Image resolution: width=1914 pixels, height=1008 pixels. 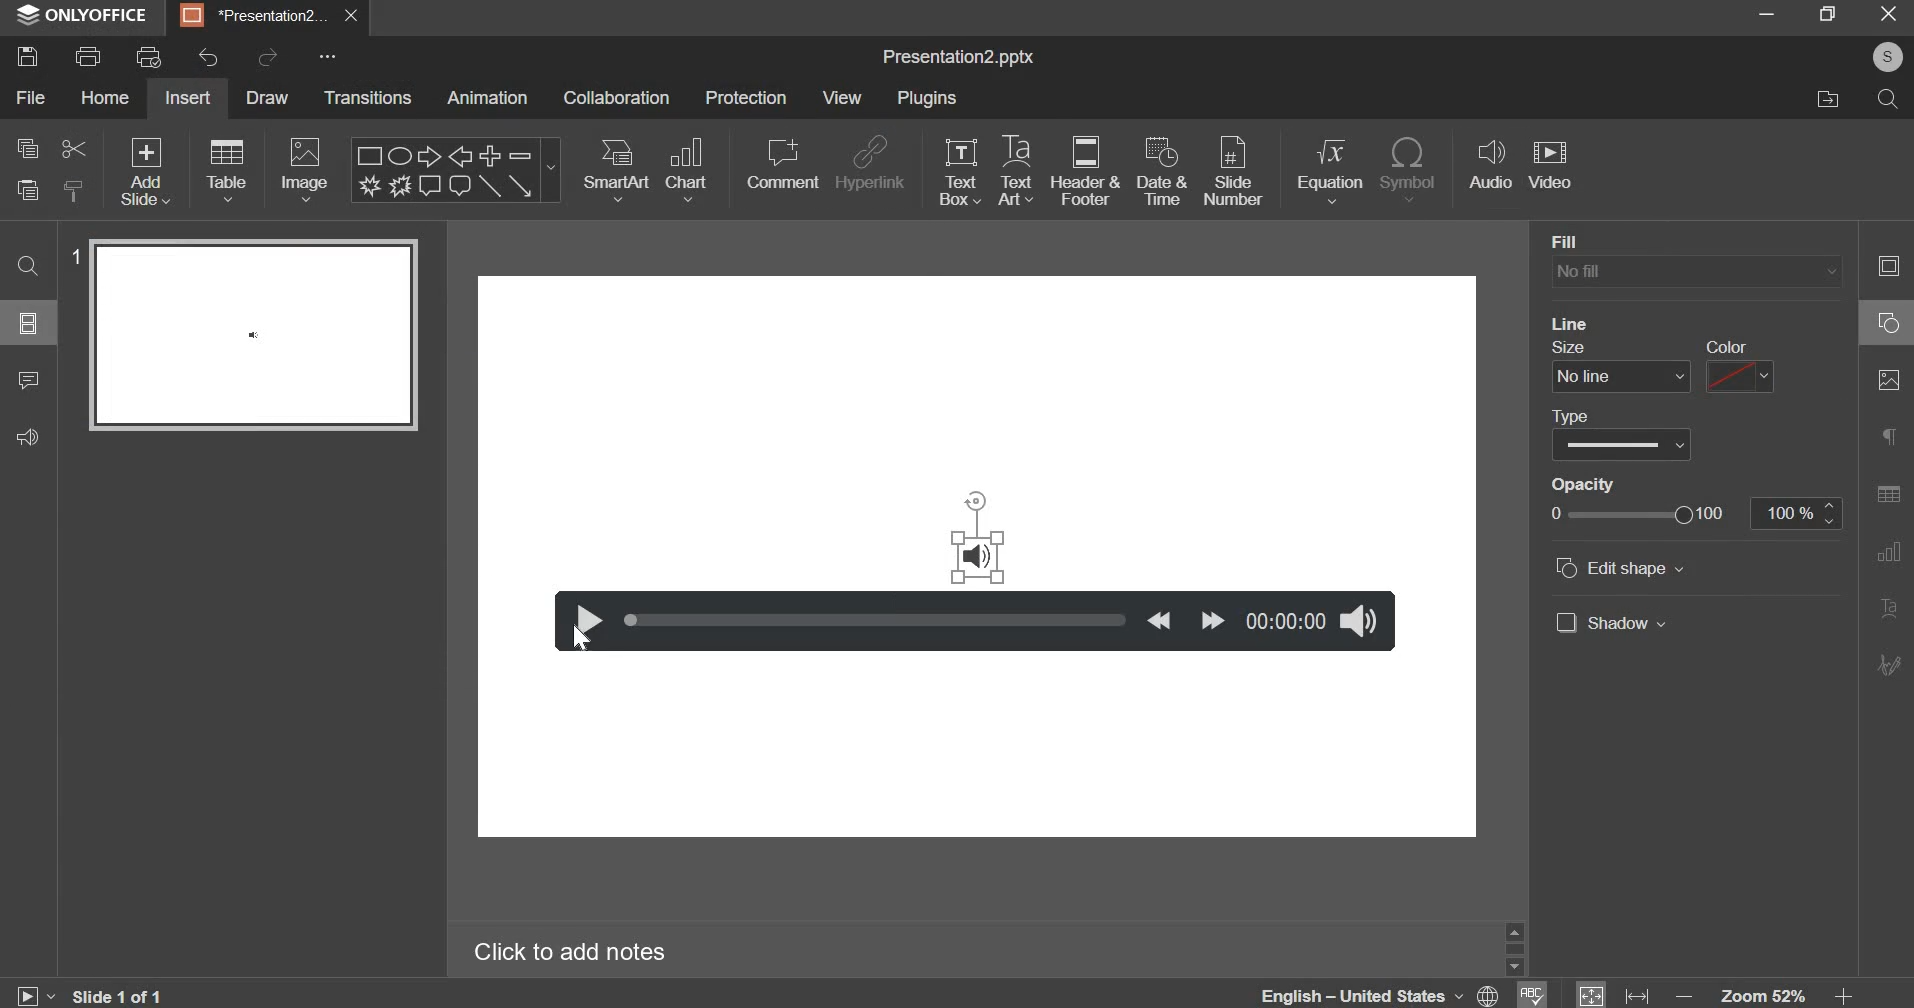 I want to click on zoom 52%, so click(x=1764, y=994).